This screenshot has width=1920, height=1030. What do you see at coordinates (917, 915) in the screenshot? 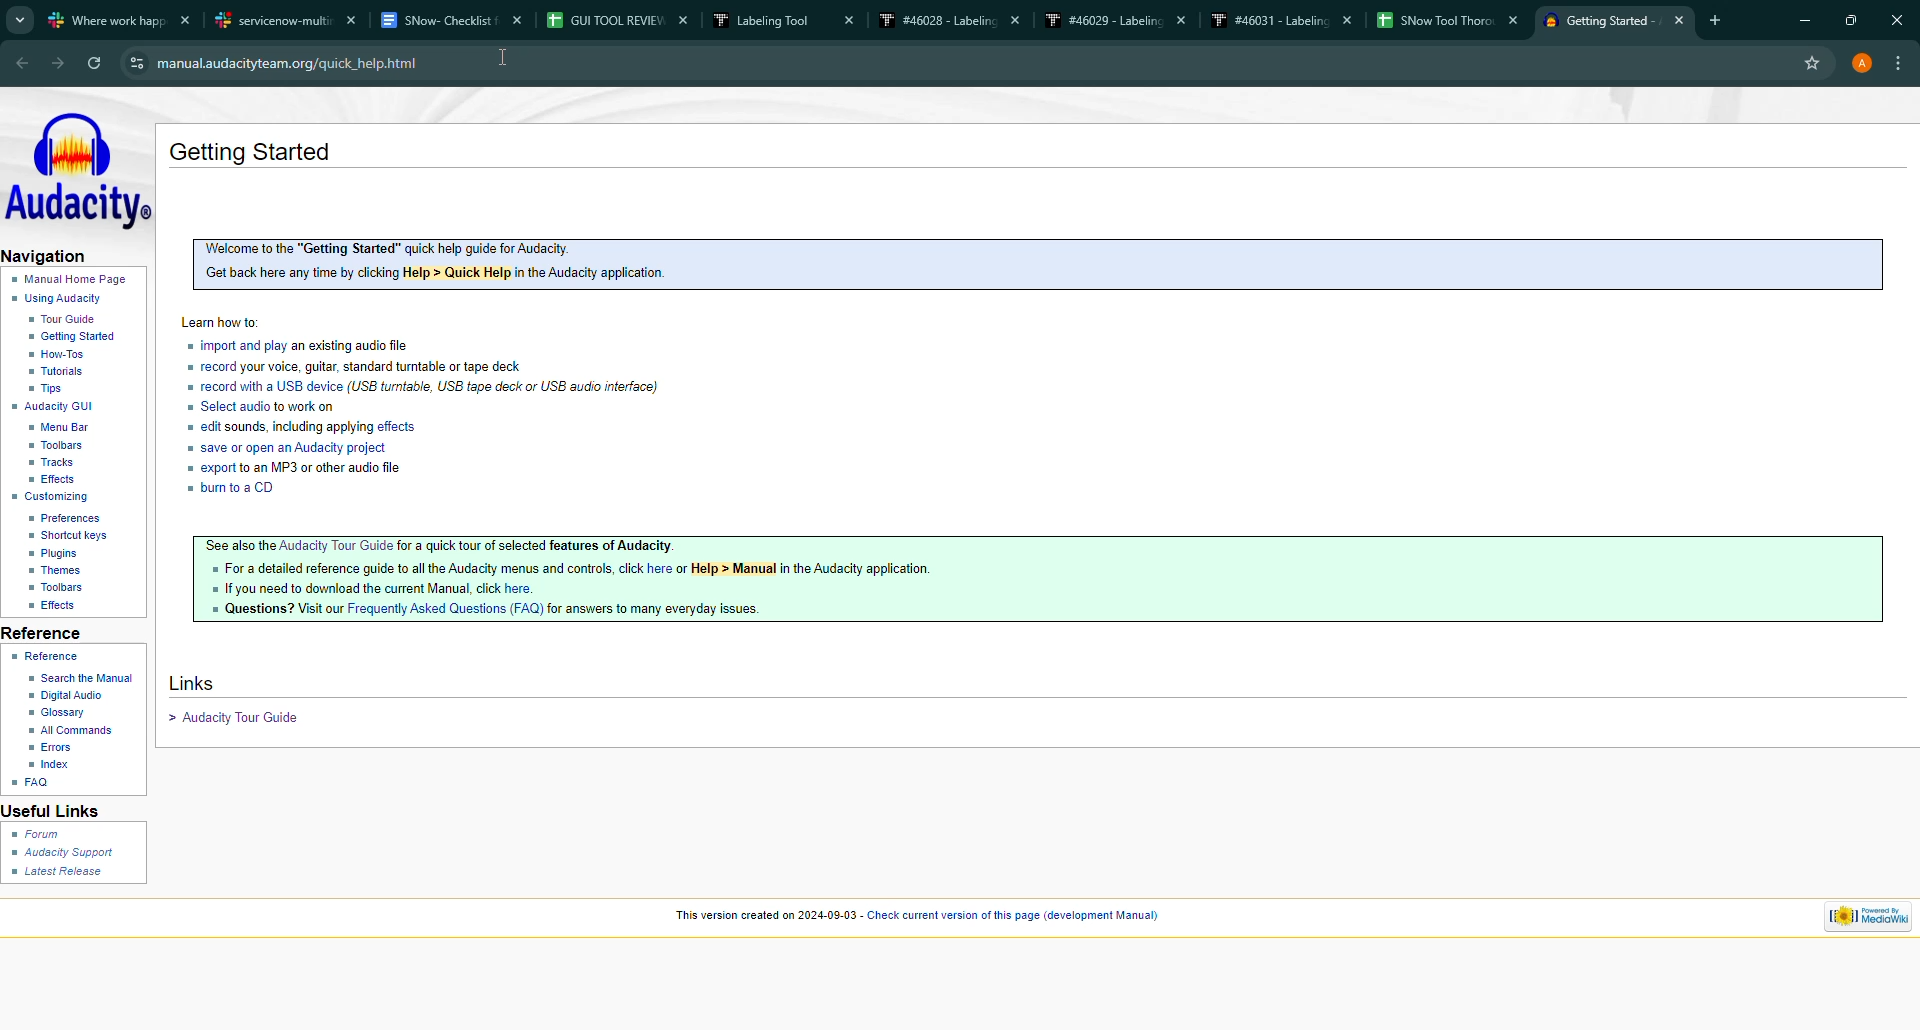
I see `“This version created on 2024-09-03 - Check current version of this page (development Manual)` at bounding box center [917, 915].